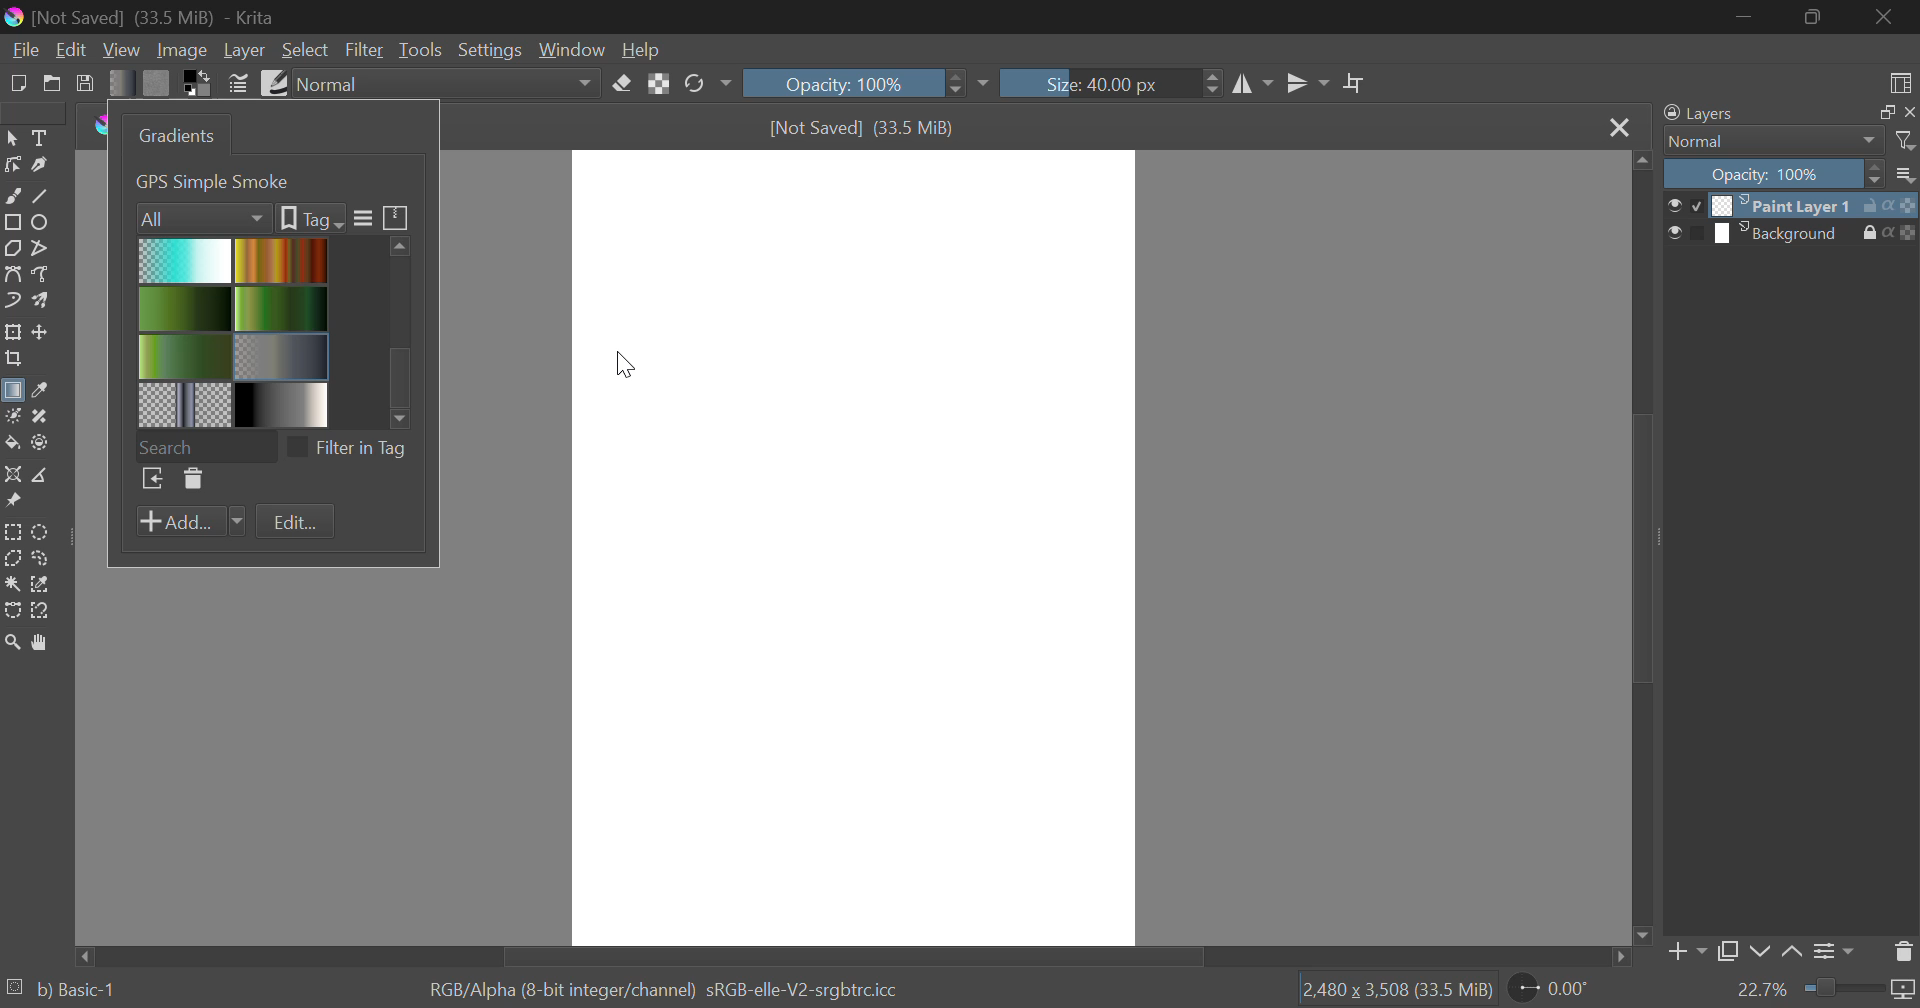  What do you see at coordinates (1874, 205) in the screenshot?
I see `unlock` at bounding box center [1874, 205].